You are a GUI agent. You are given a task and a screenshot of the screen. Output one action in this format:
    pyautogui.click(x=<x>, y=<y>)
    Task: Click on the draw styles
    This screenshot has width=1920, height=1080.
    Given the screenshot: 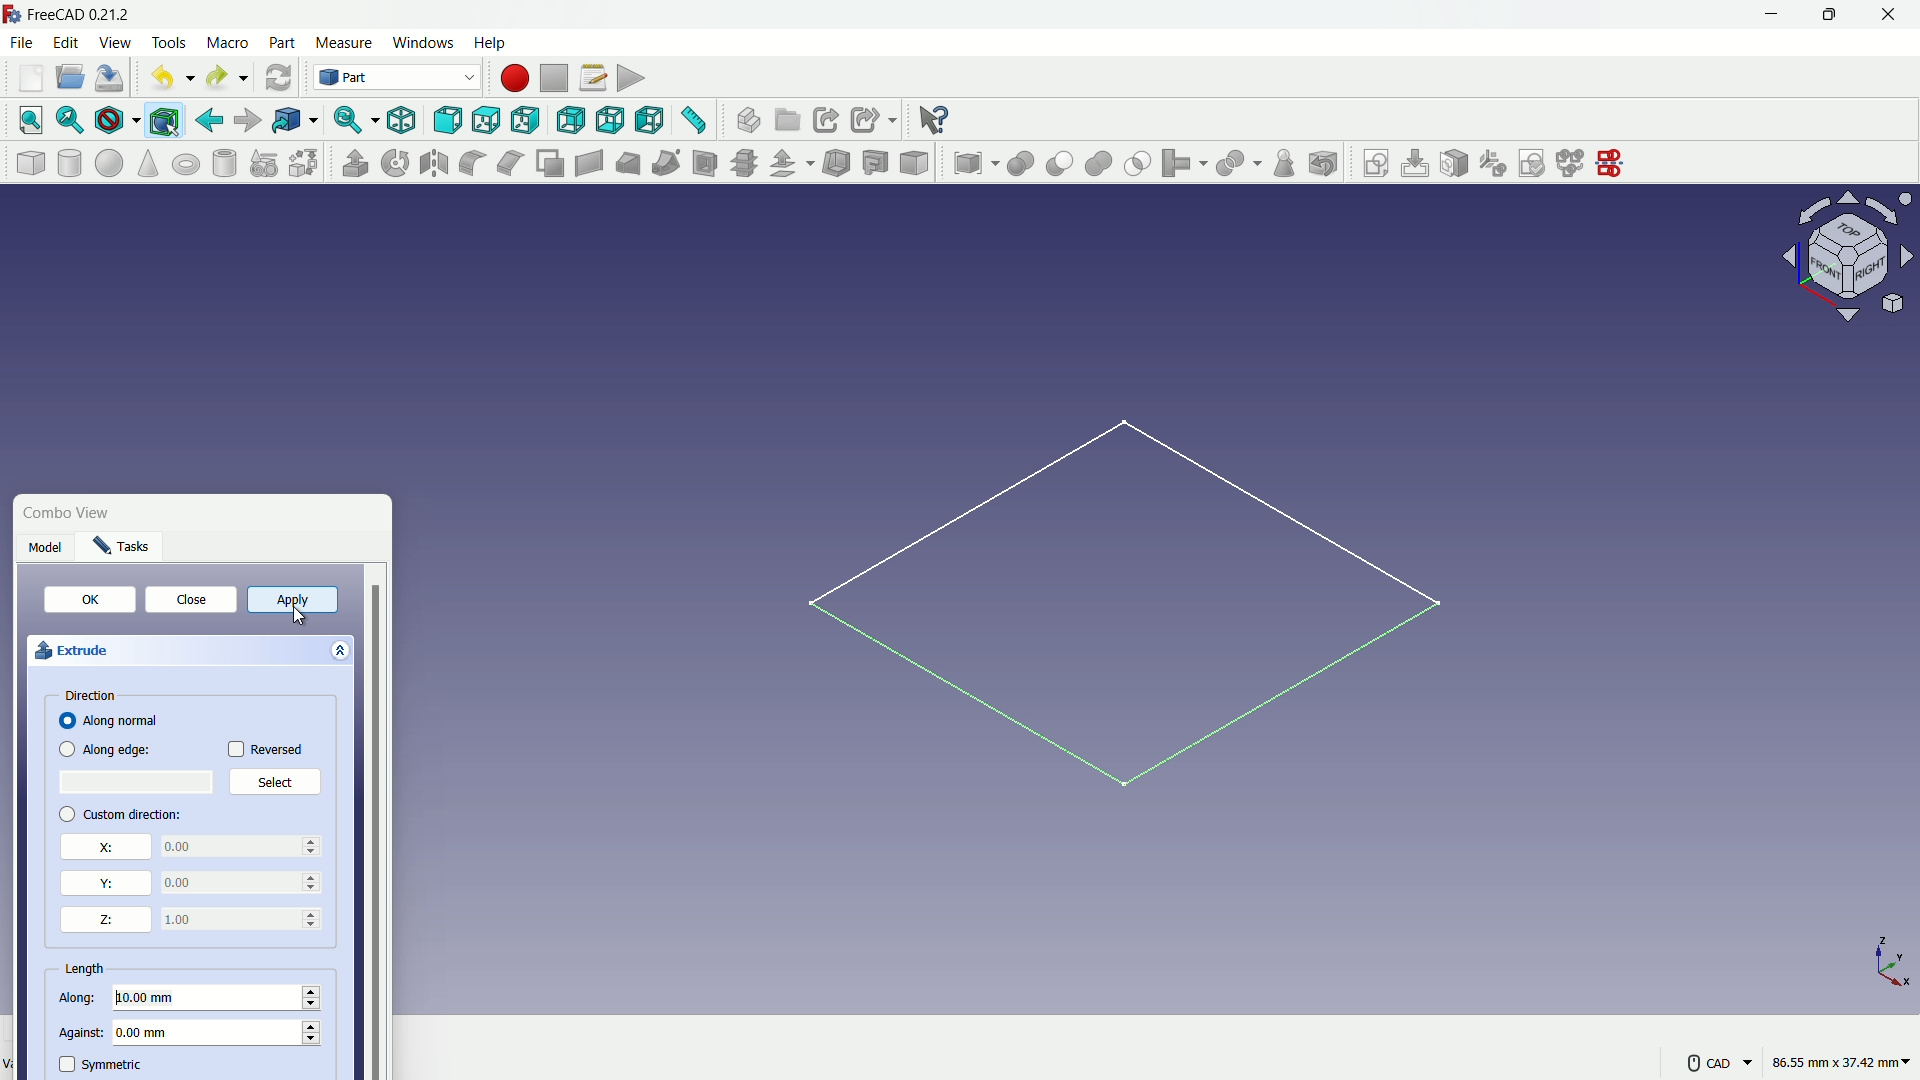 What is the action you would take?
    pyautogui.click(x=119, y=121)
    